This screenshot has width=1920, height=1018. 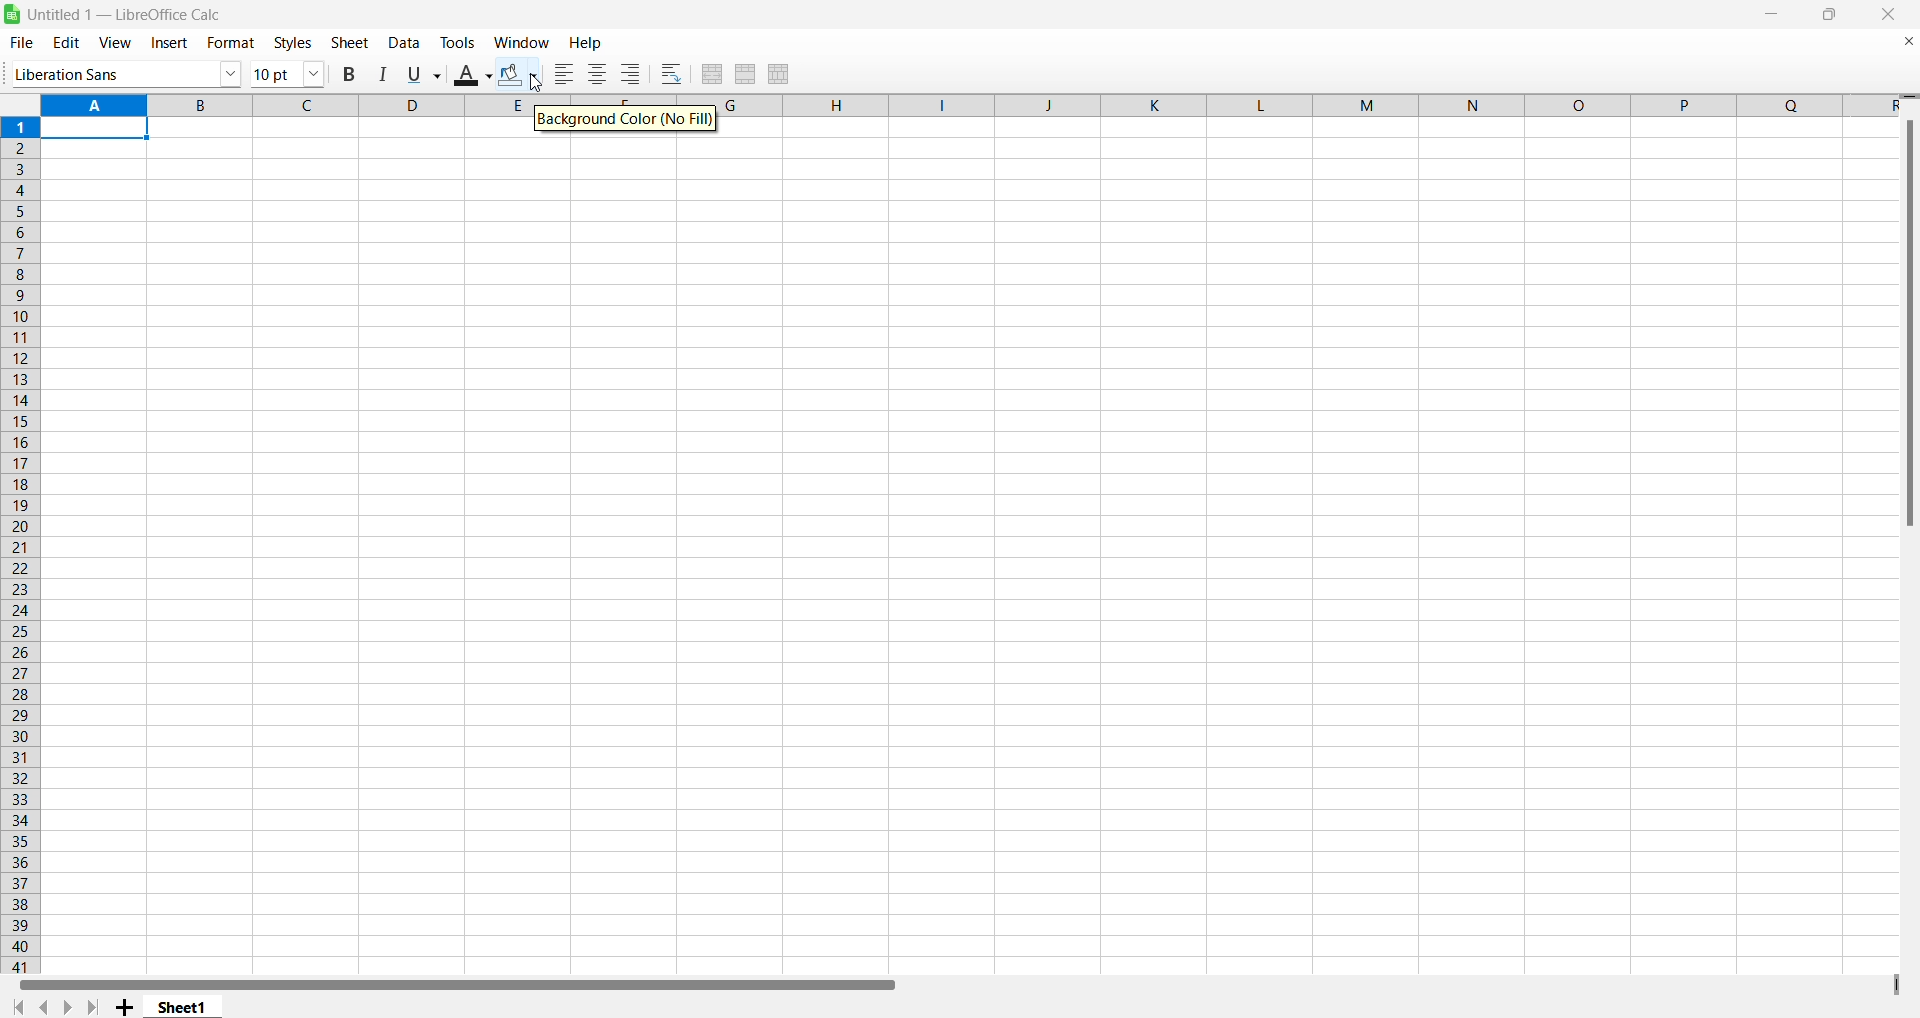 What do you see at coordinates (670, 72) in the screenshot?
I see `wrap text` at bounding box center [670, 72].